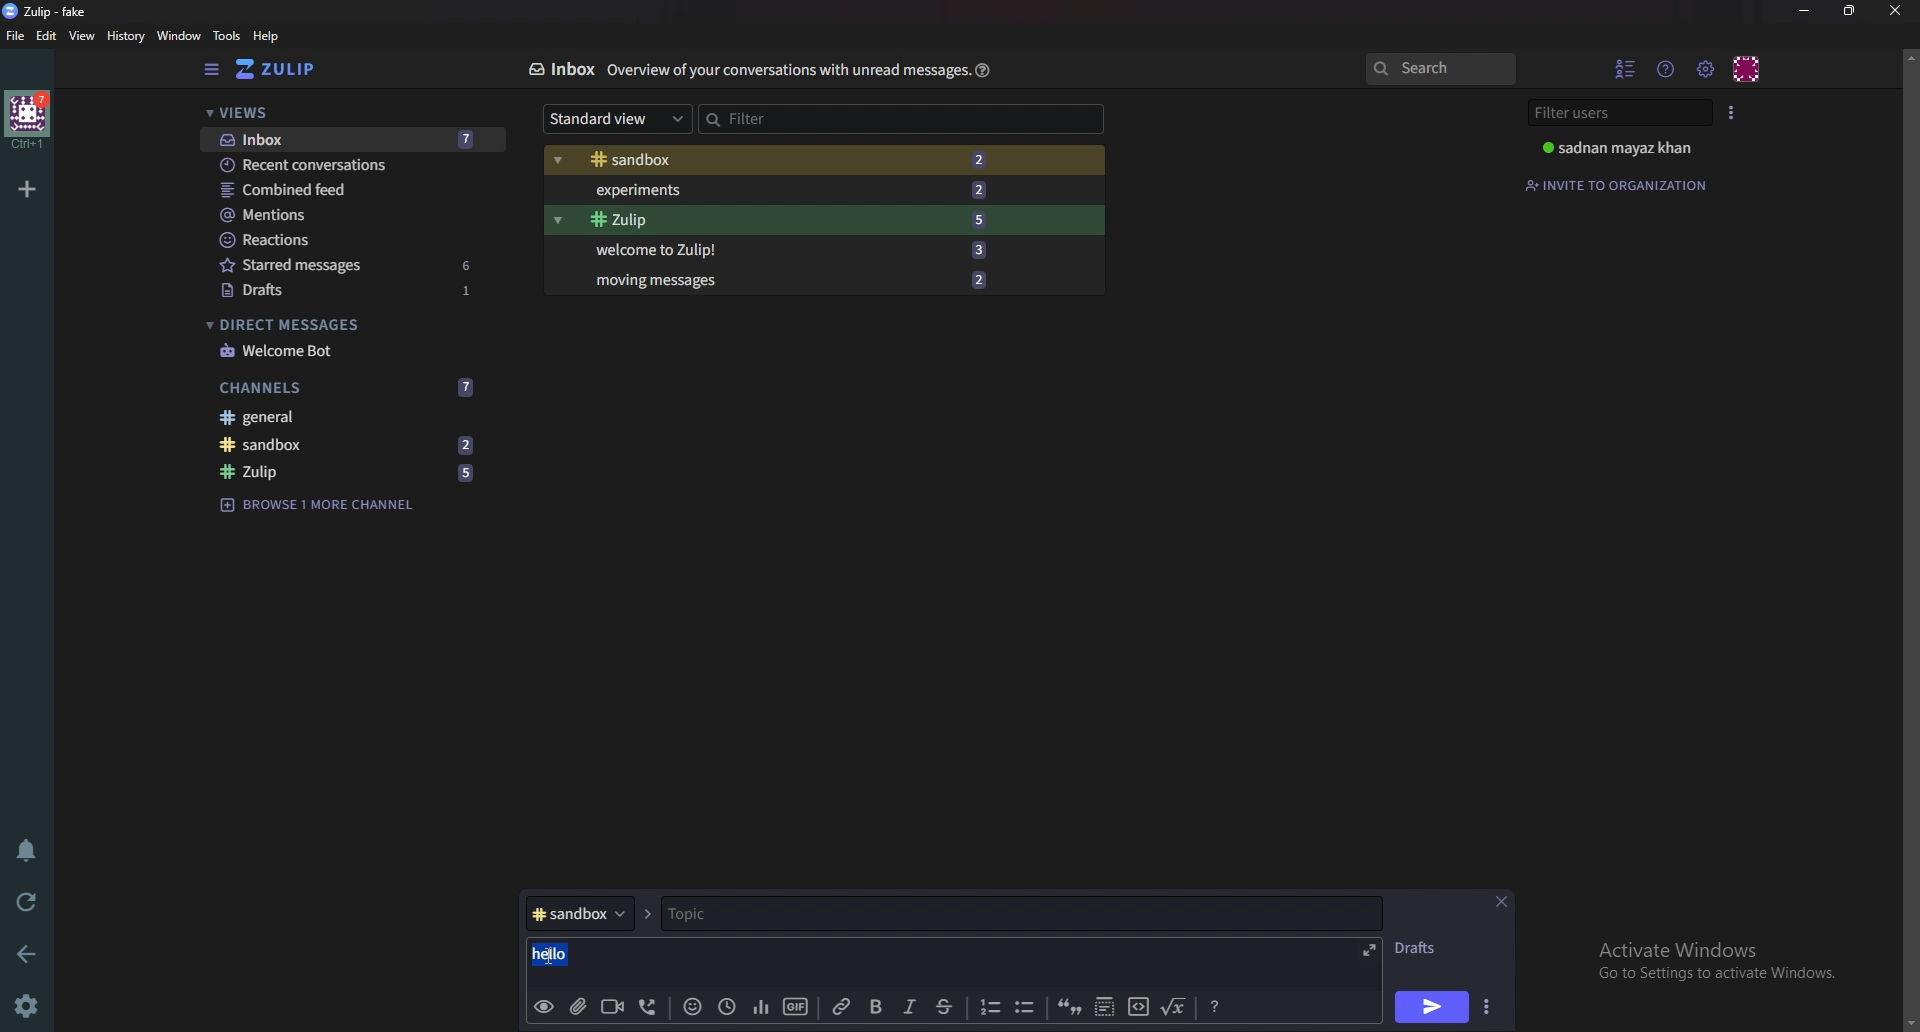 Image resolution: width=1920 pixels, height=1032 pixels. Describe the element at coordinates (347, 350) in the screenshot. I see `welcome bot` at that location.